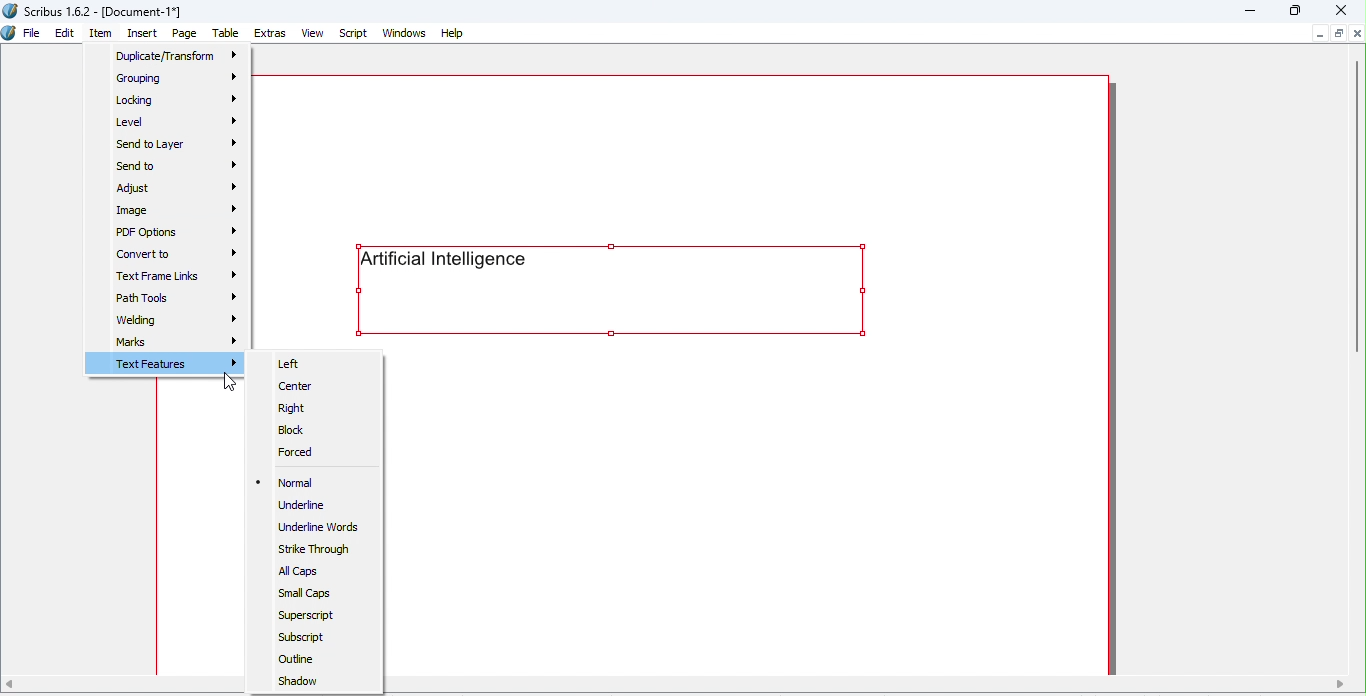  I want to click on Underline, so click(303, 507).